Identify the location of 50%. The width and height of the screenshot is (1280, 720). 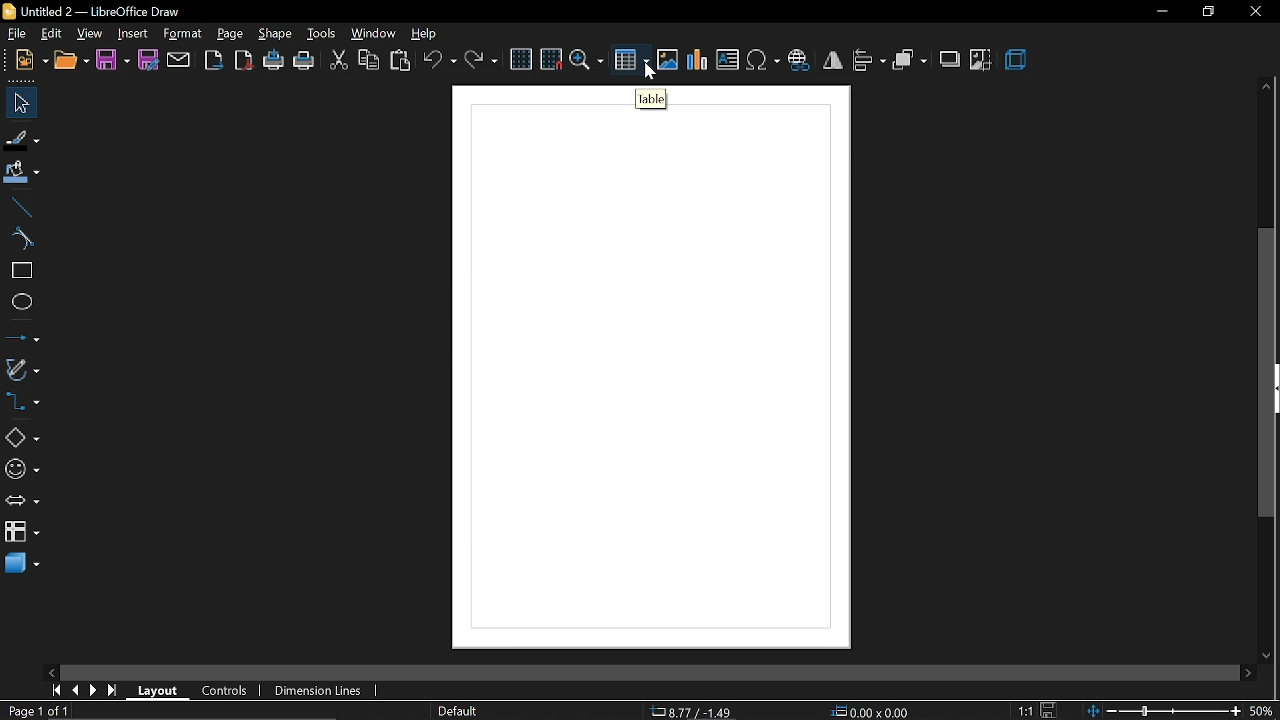
(1264, 710).